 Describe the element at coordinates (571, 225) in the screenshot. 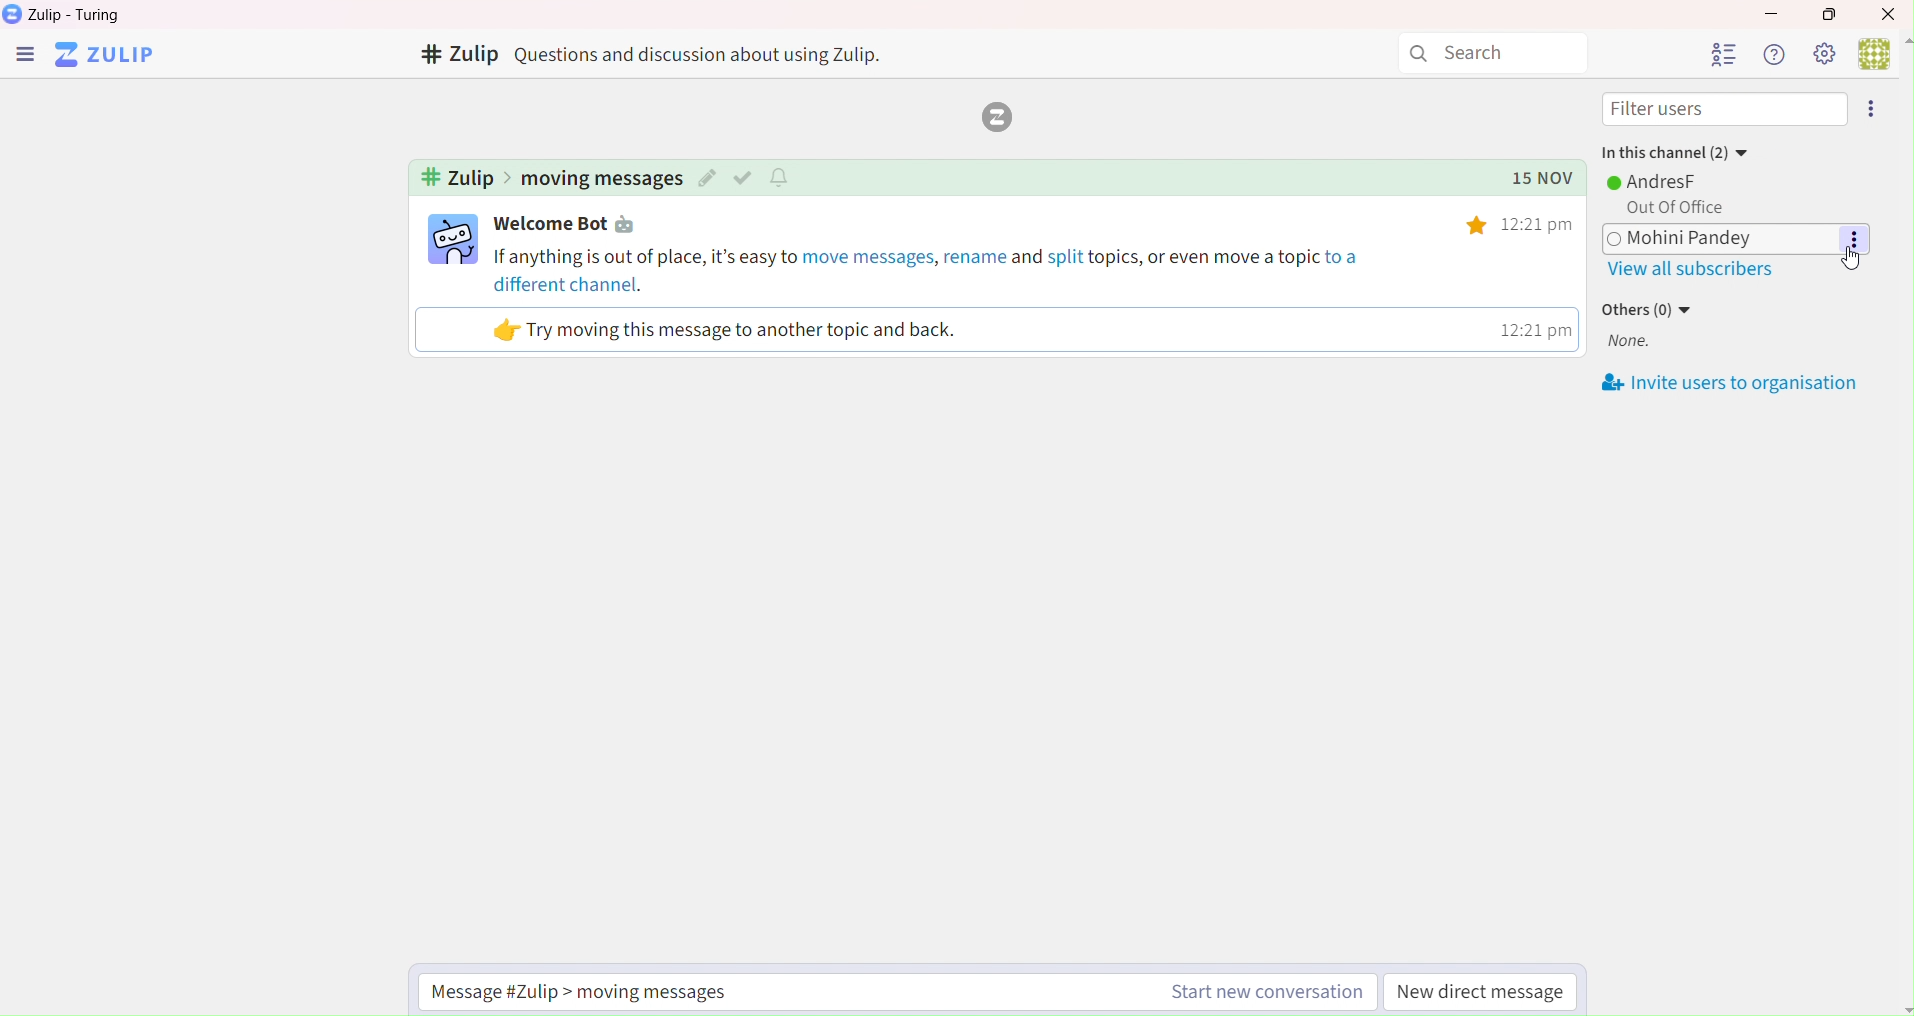

I see `Welcome Bot ` at that location.